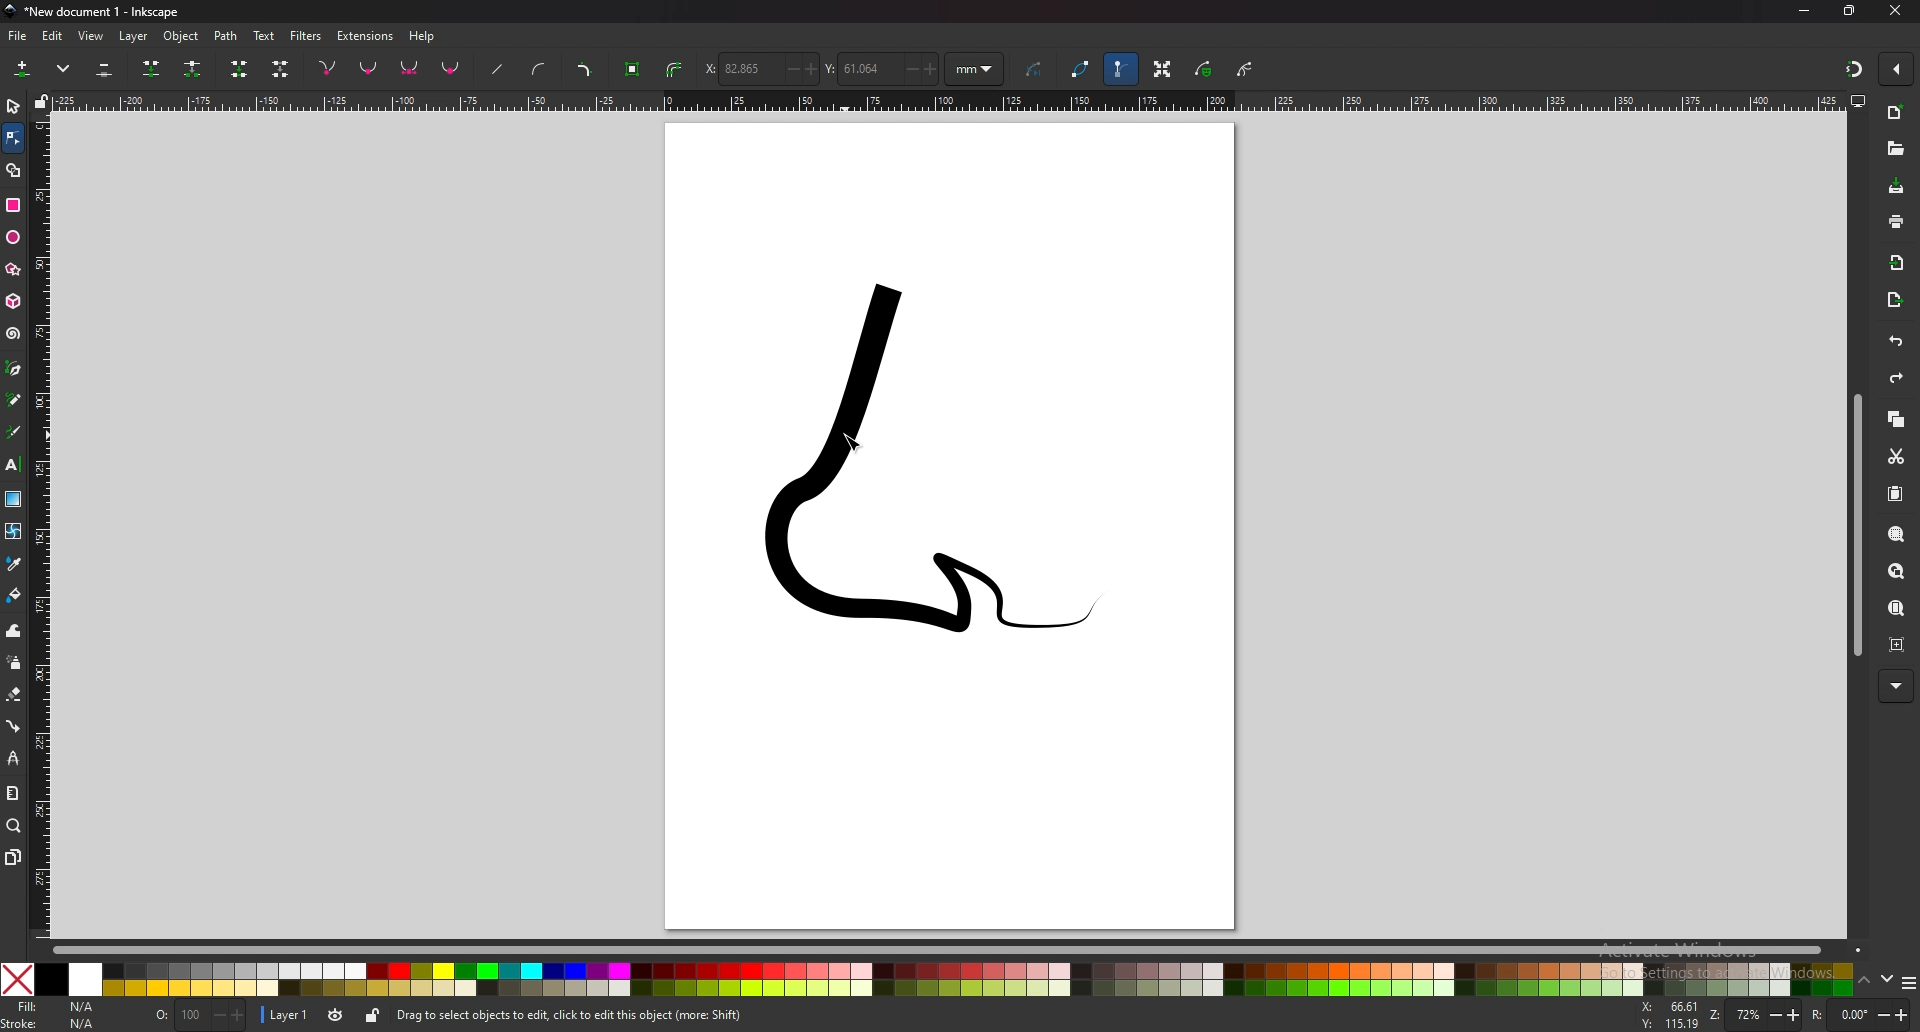 The width and height of the screenshot is (1920, 1032). I want to click on corner, so click(329, 67).